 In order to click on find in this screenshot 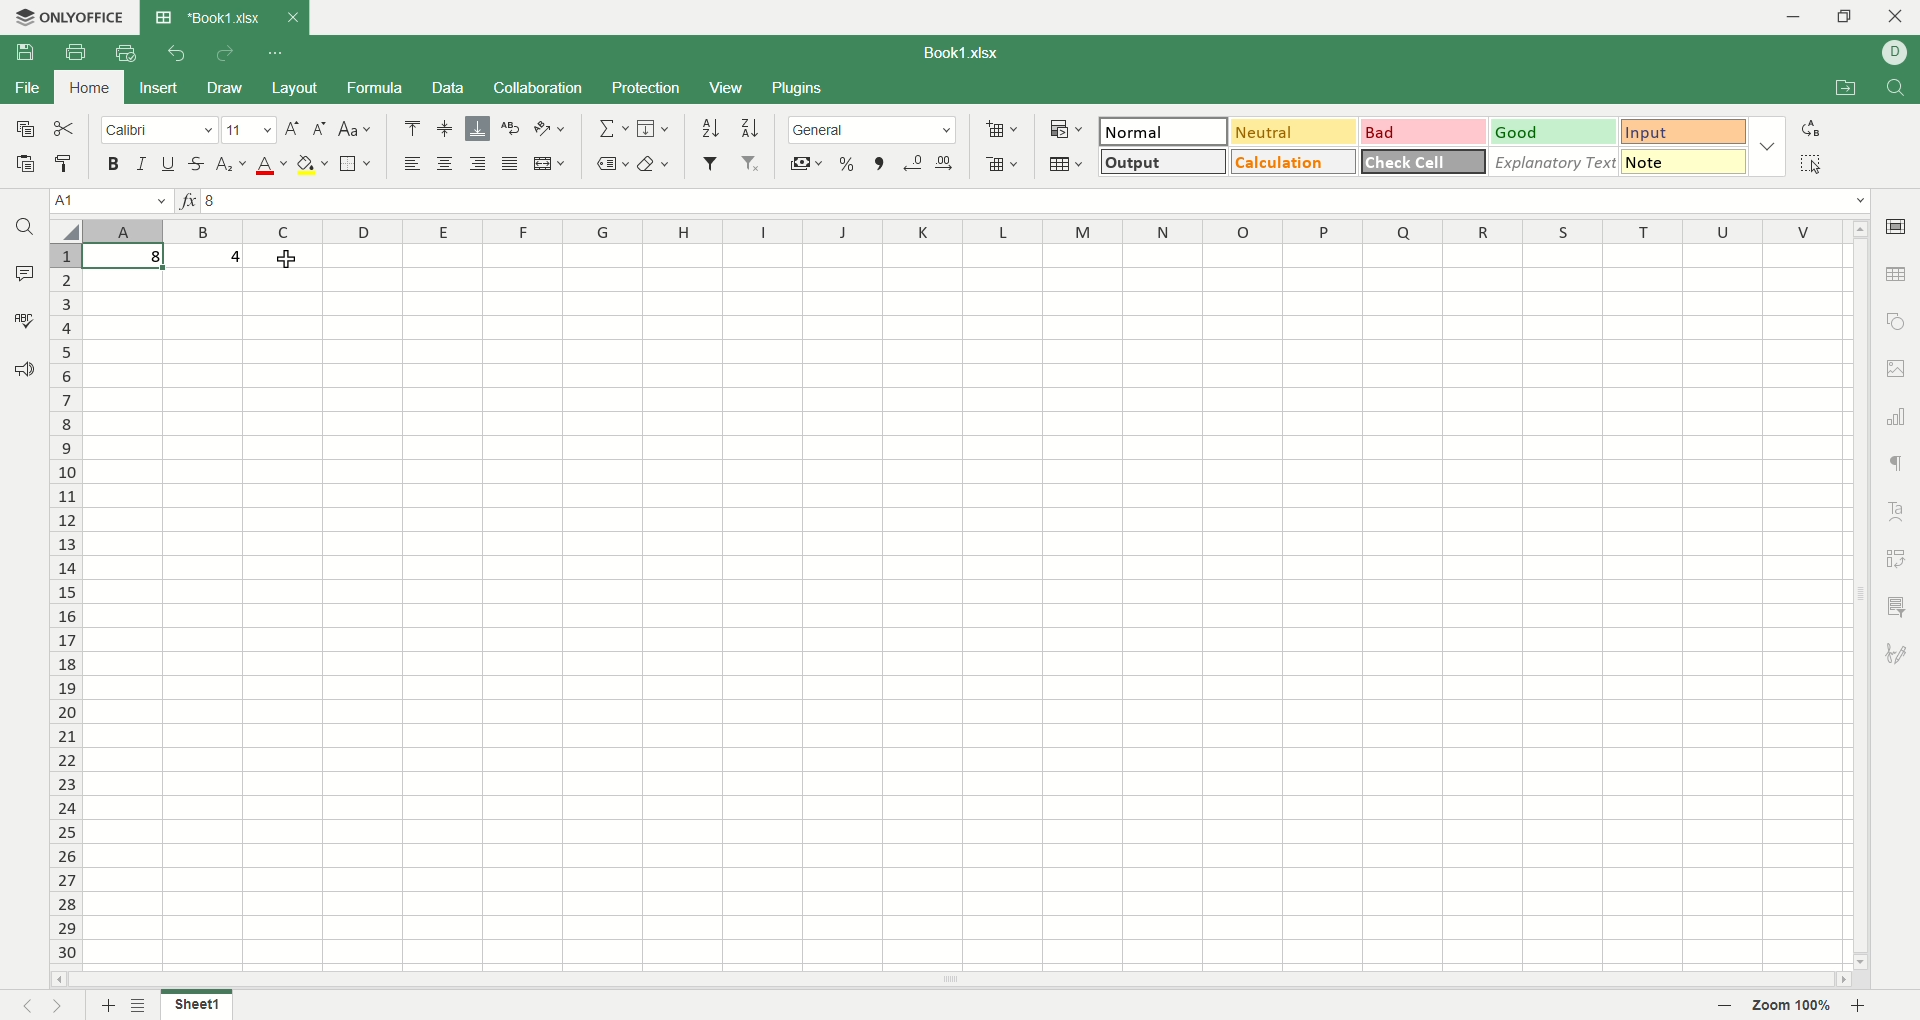, I will do `click(31, 226)`.